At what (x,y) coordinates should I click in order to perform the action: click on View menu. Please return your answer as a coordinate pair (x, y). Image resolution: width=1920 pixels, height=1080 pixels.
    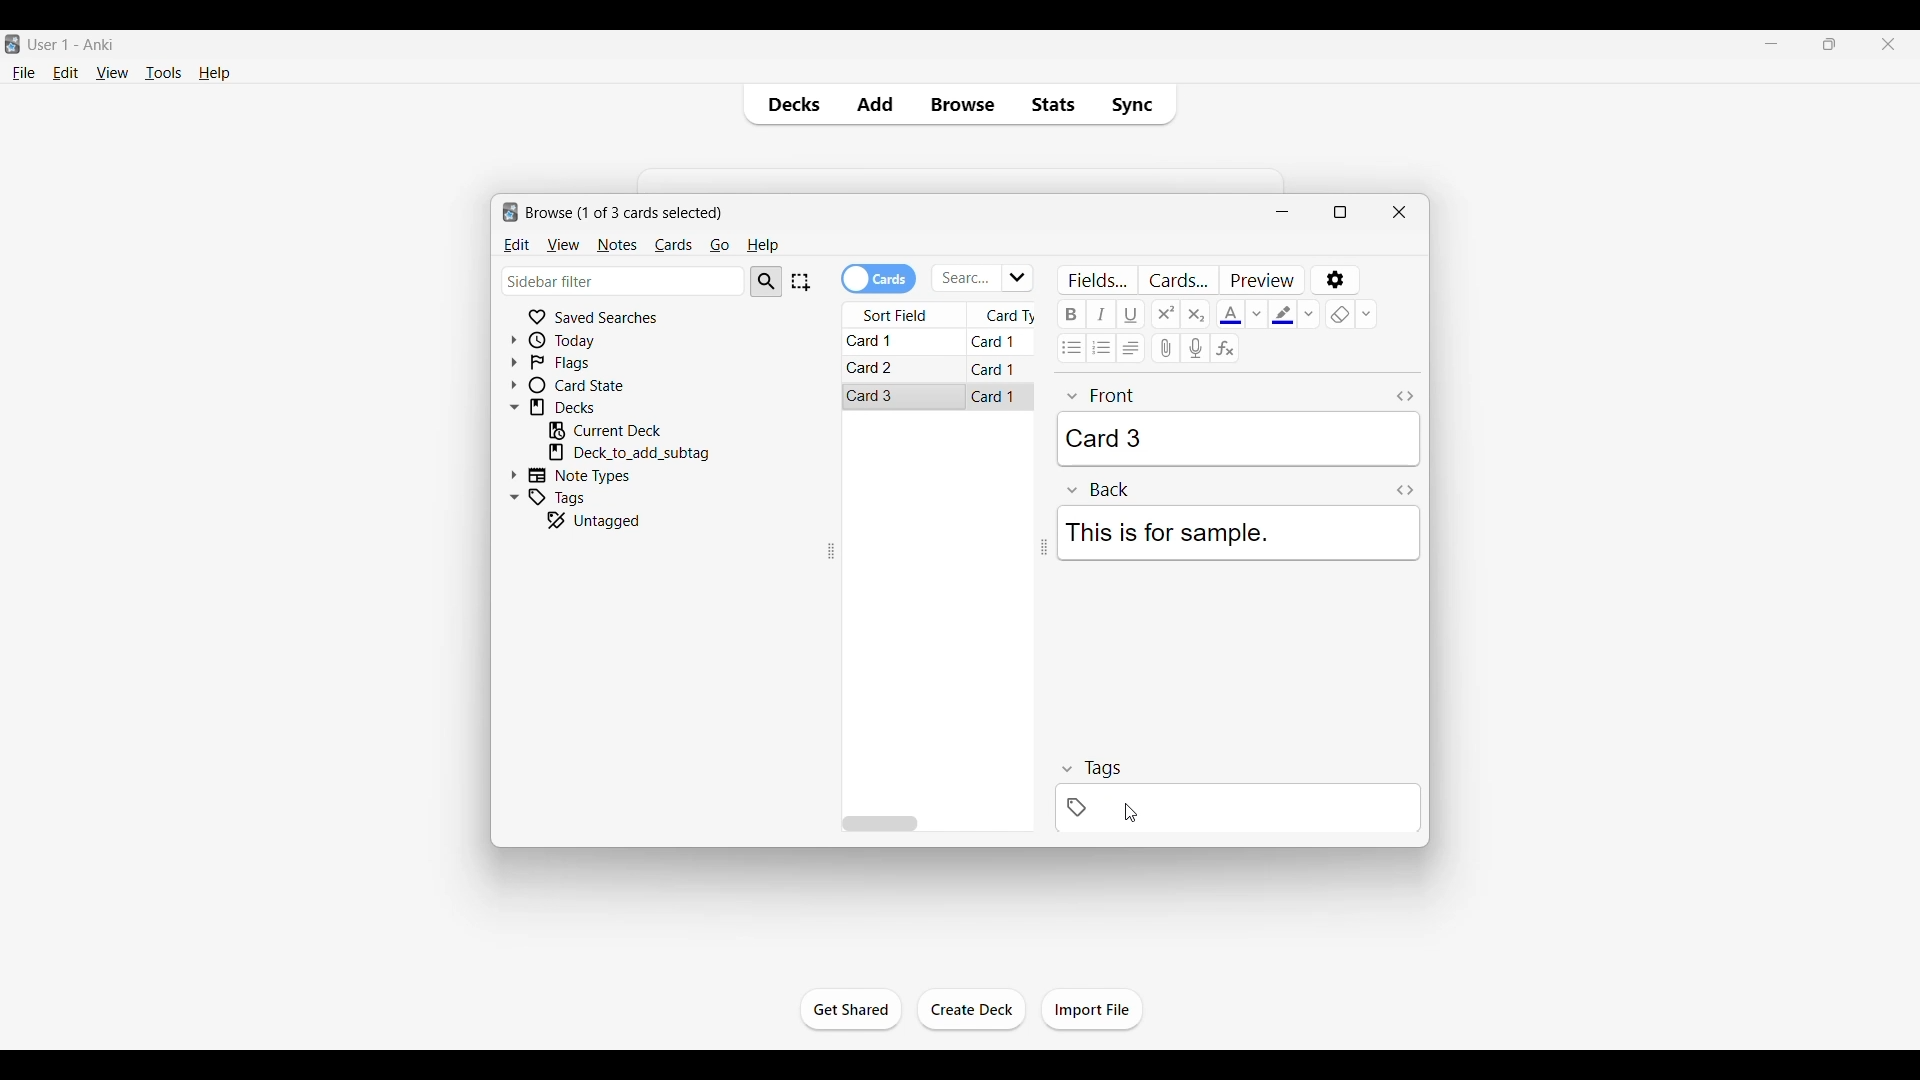
    Looking at the image, I should click on (563, 246).